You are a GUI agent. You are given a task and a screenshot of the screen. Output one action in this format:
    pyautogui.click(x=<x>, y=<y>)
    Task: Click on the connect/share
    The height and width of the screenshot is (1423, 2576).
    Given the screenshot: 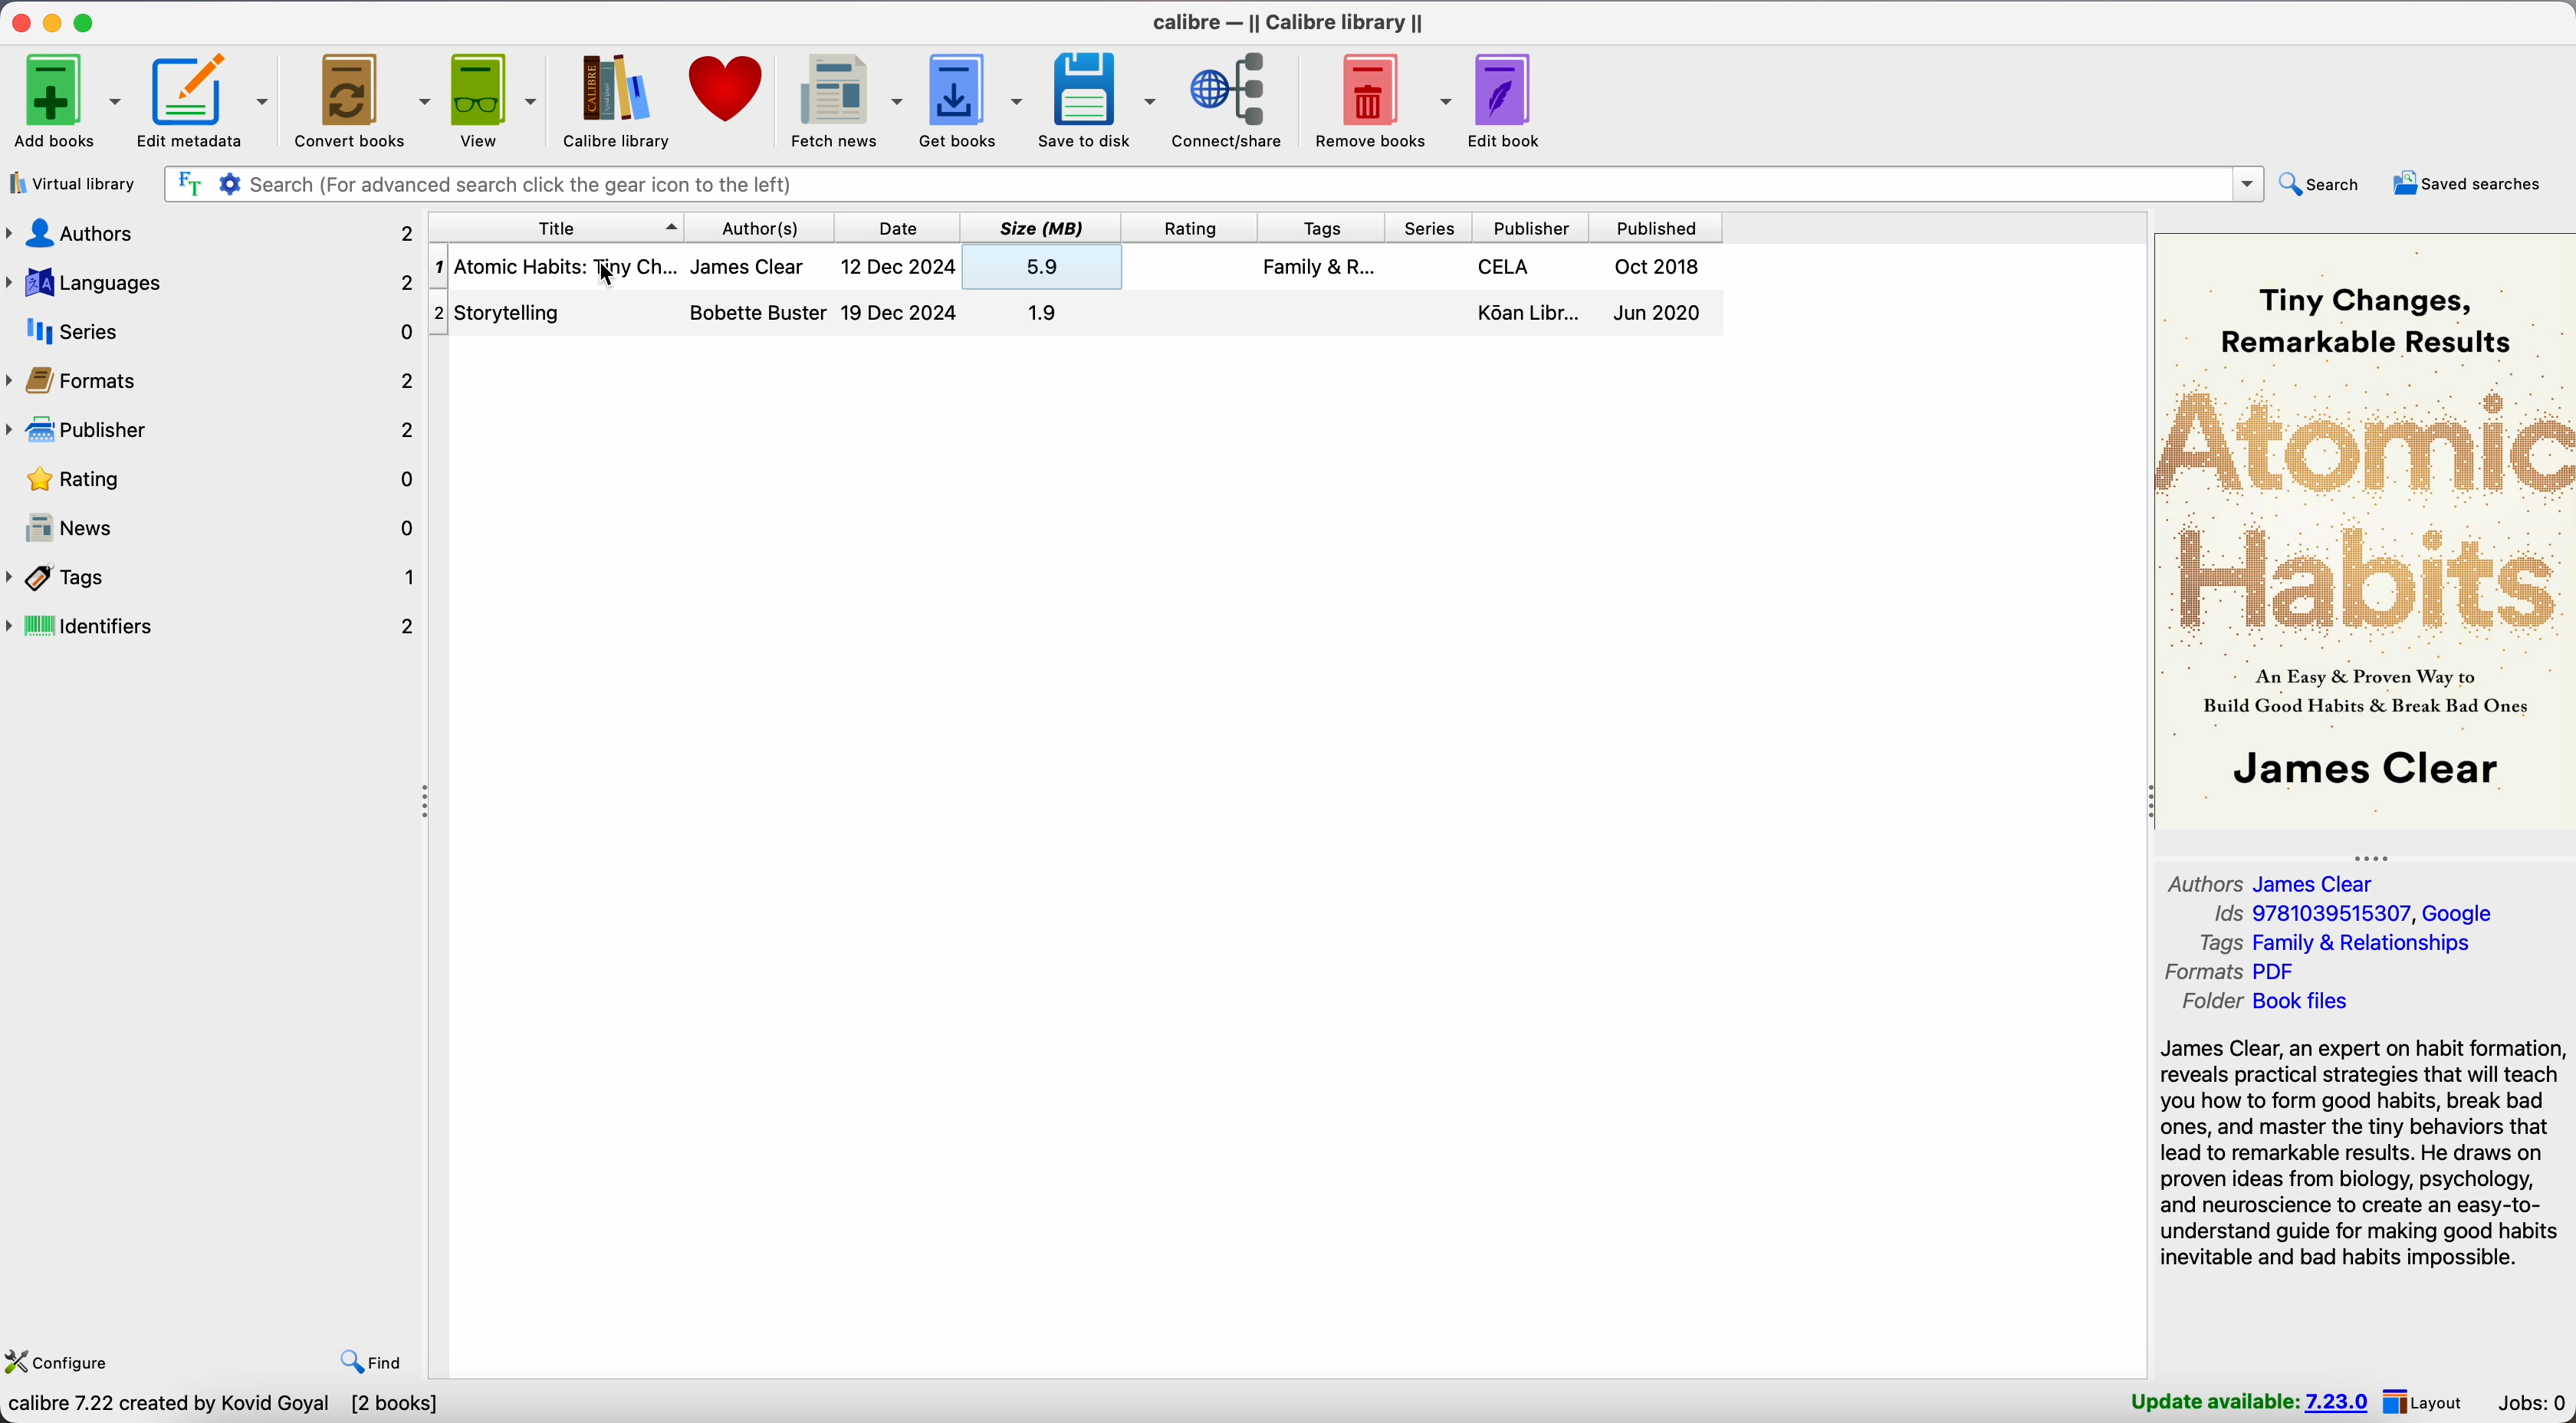 What is the action you would take?
    pyautogui.click(x=1233, y=102)
    